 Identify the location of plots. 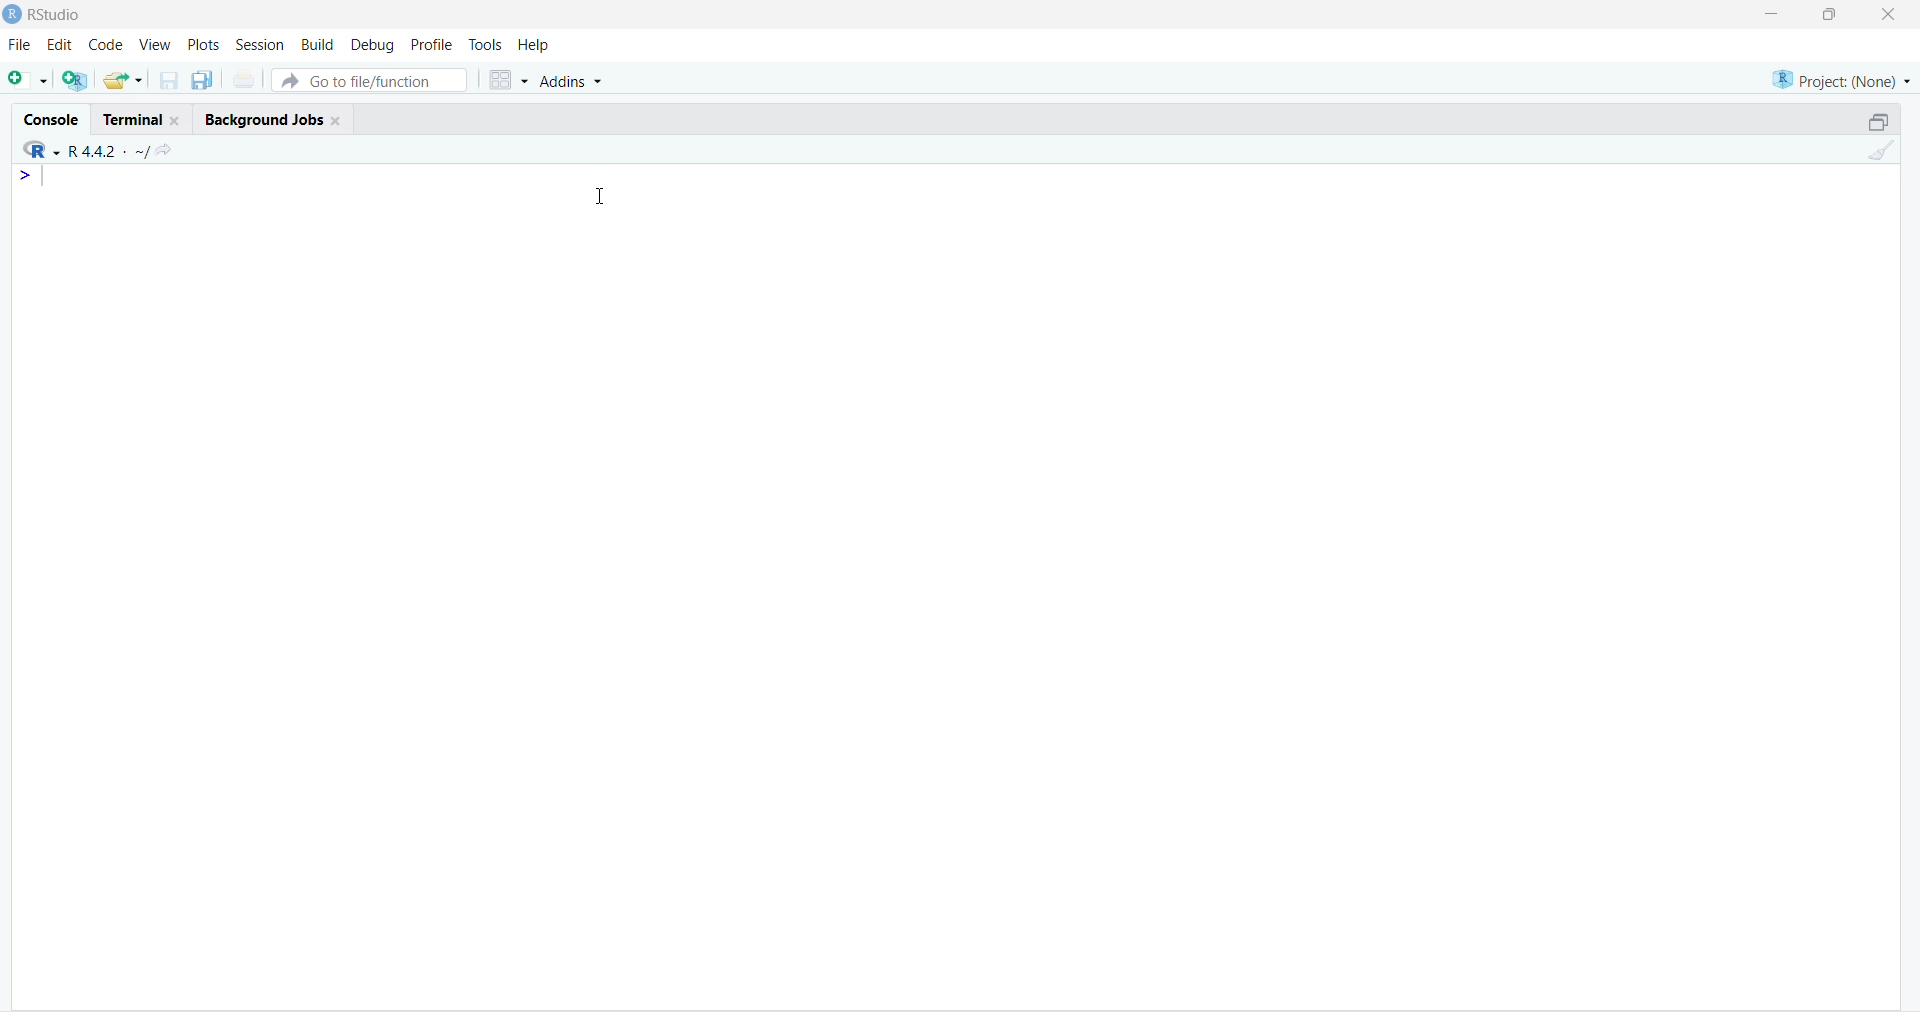
(204, 46).